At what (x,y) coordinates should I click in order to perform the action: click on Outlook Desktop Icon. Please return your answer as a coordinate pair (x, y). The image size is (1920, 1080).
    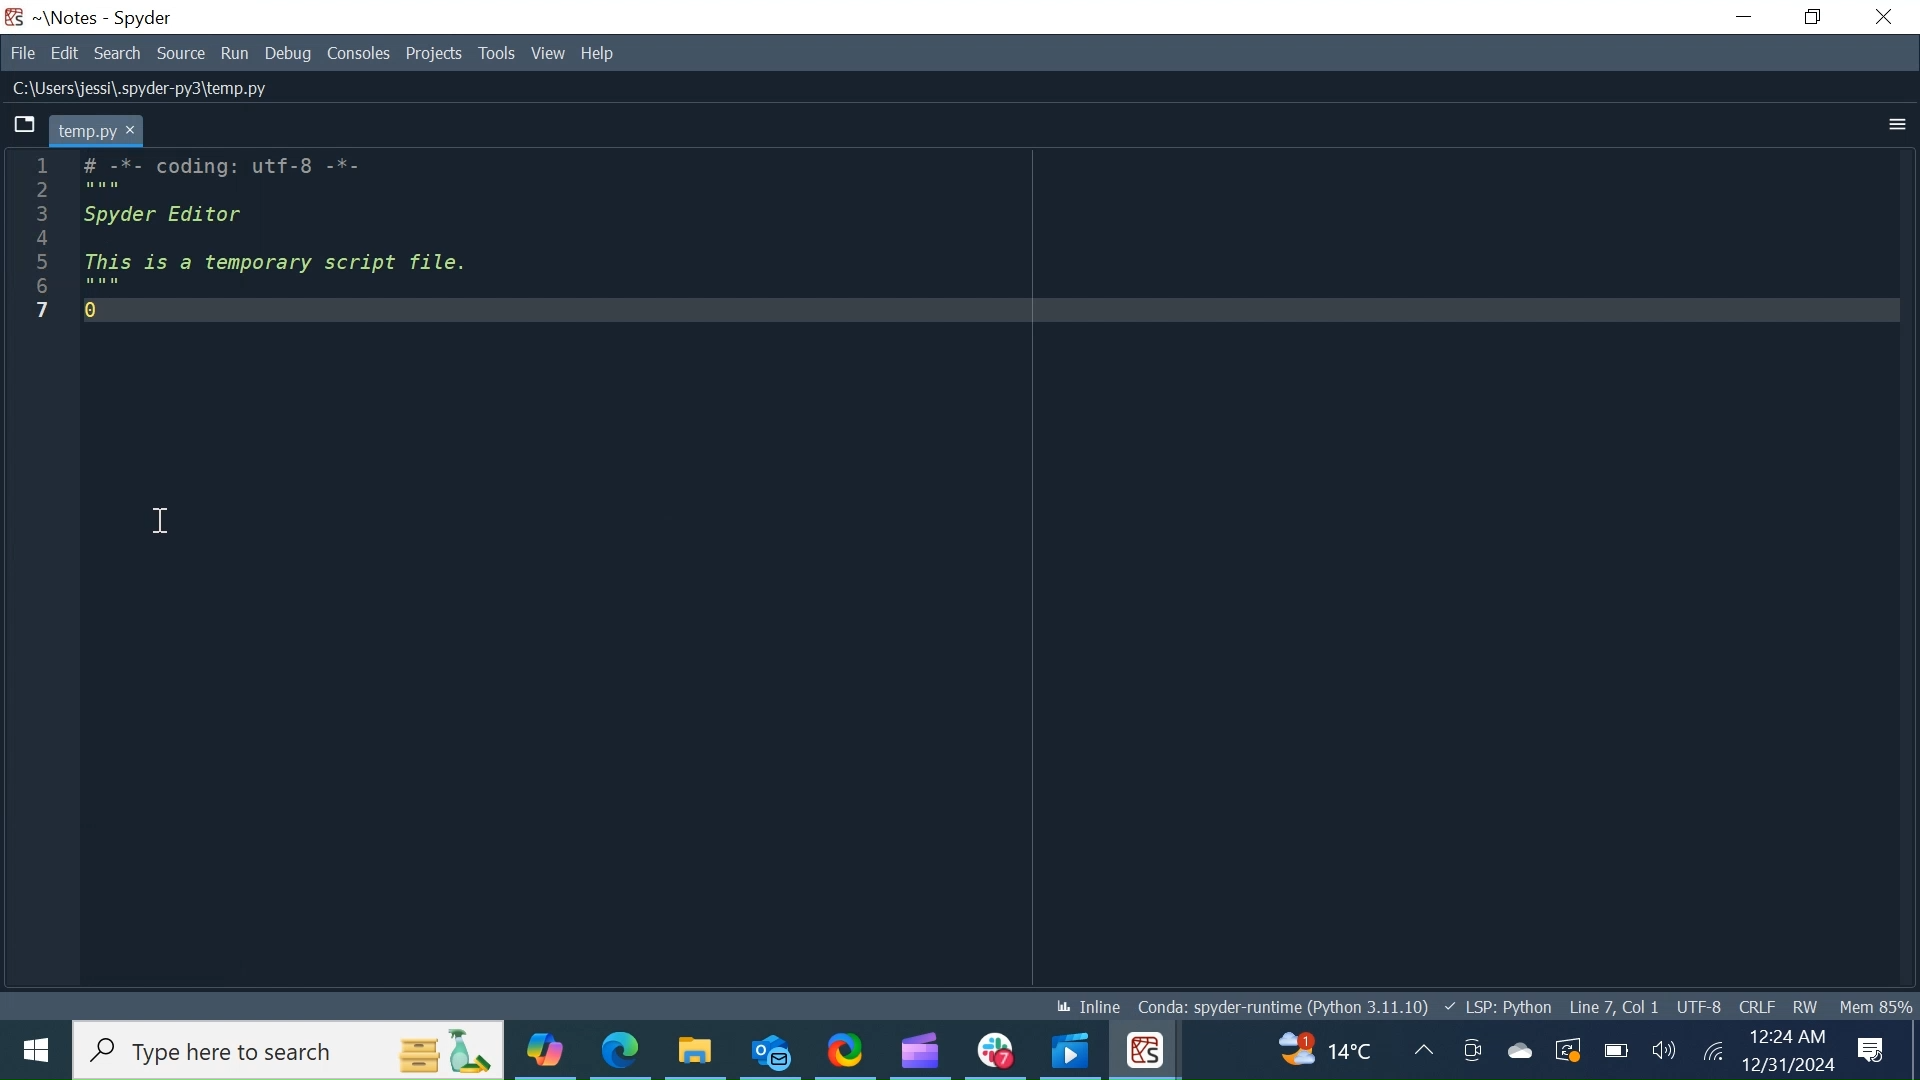
    Looking at the image, I should click on (772, 1048).